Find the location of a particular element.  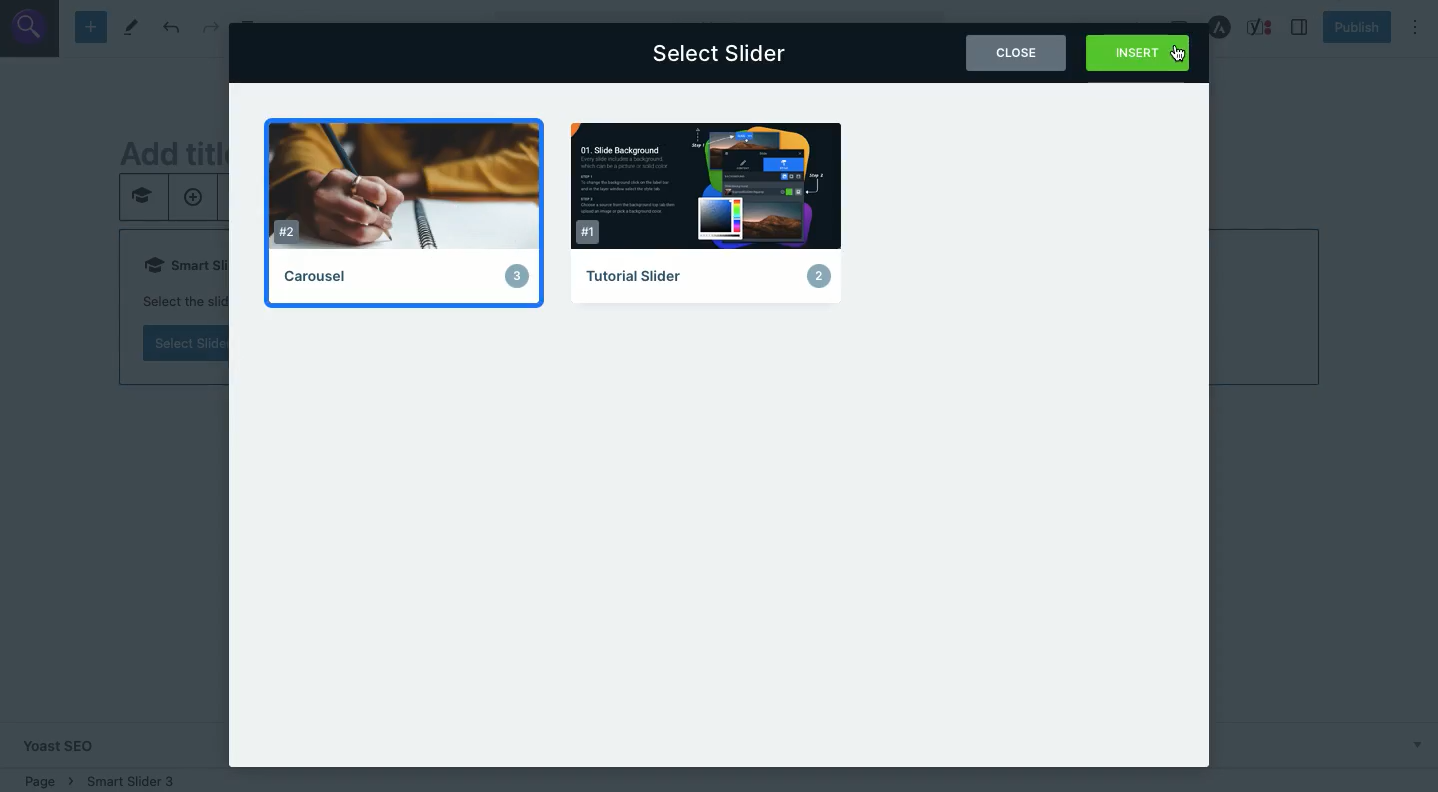

Redo is located at coordinates (210, 28).